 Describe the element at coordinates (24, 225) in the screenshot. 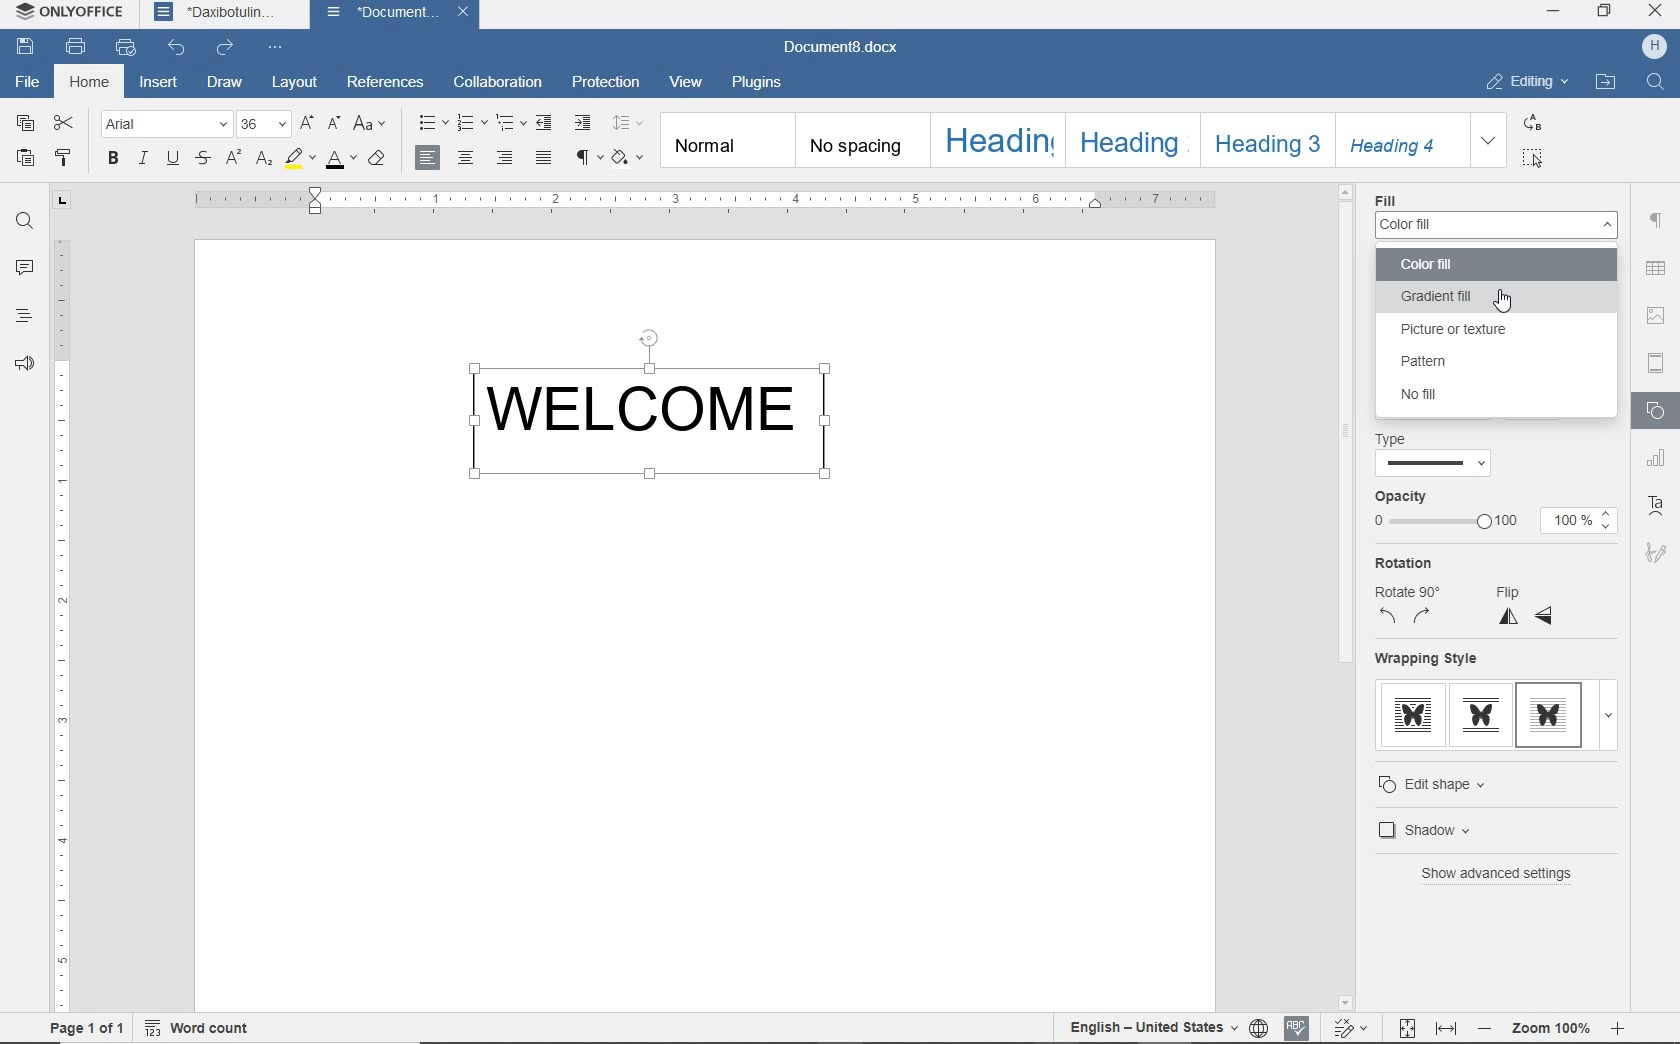

I see `FIND` at that location.